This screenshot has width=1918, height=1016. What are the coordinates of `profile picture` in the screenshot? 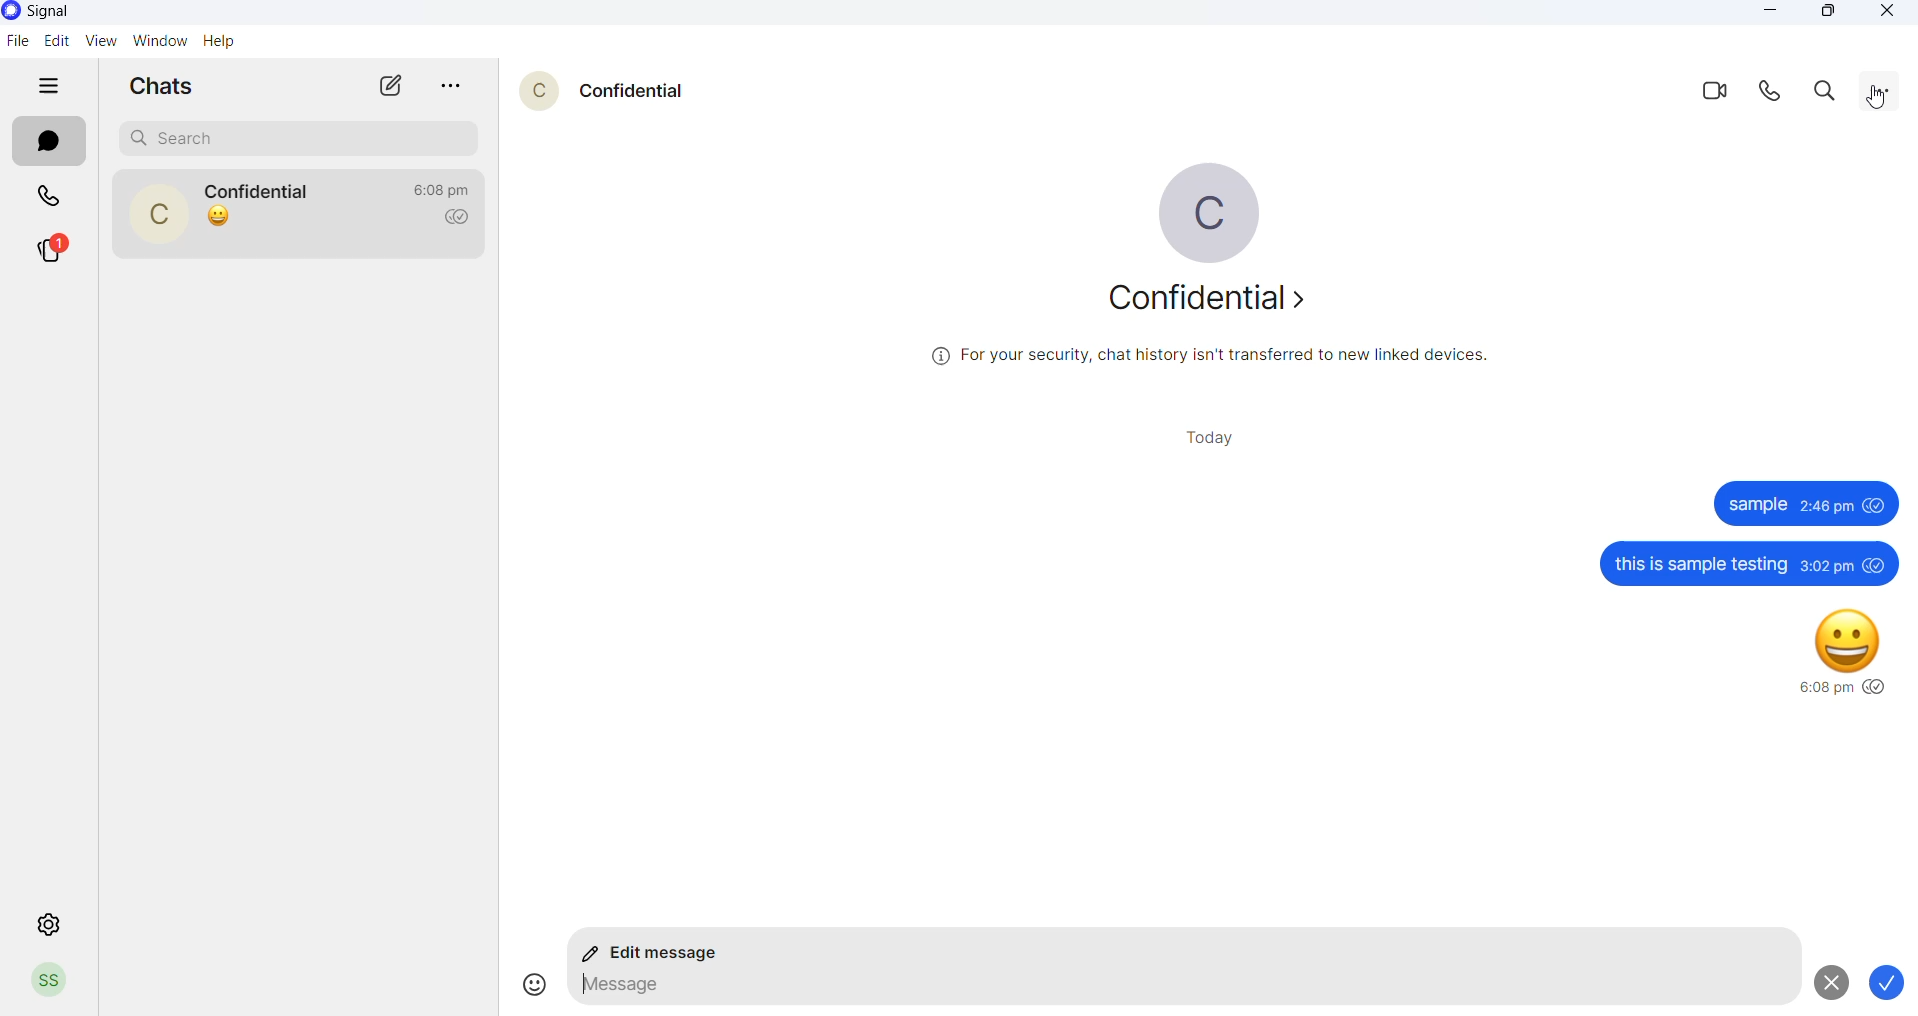 It's located at (158, 212).